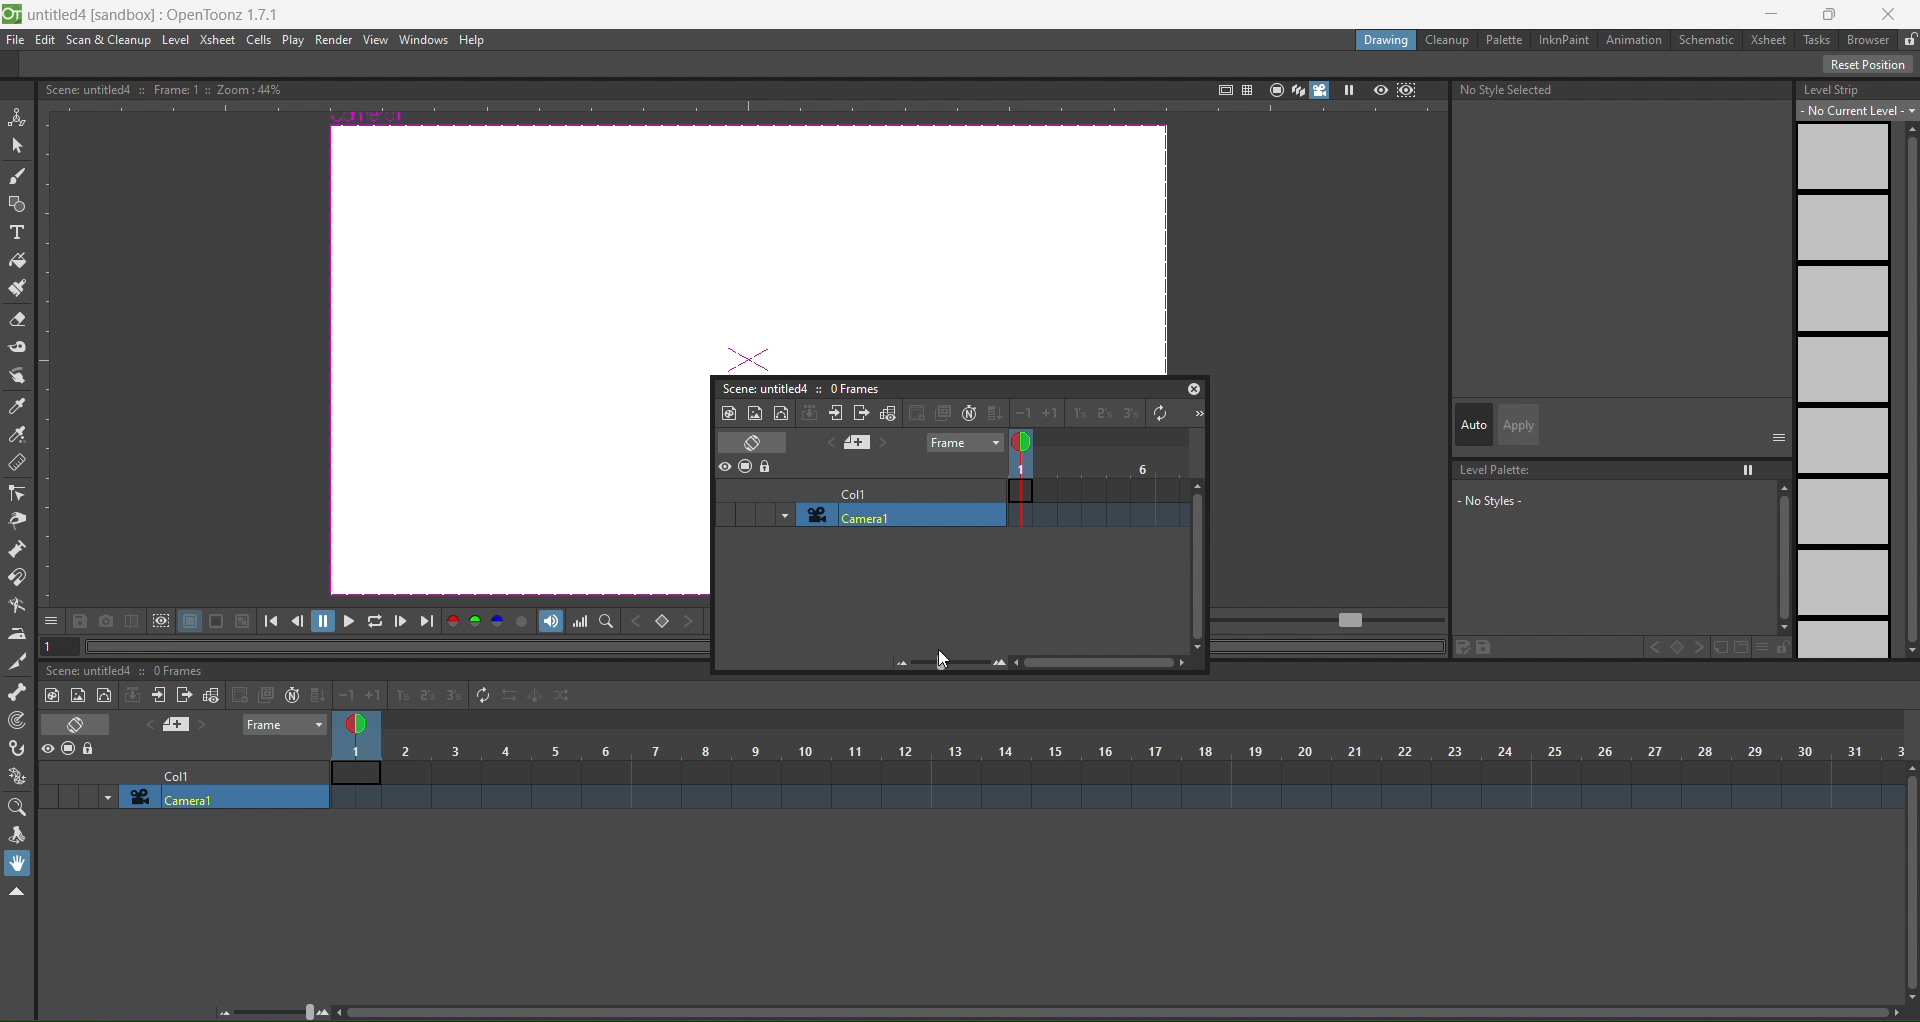 The height and width of the screenshot is (1022, 1920). What do you see at coordinates (19, 721) in the screenshot?
I see `tracker tool` at bounding box center [19, 721].